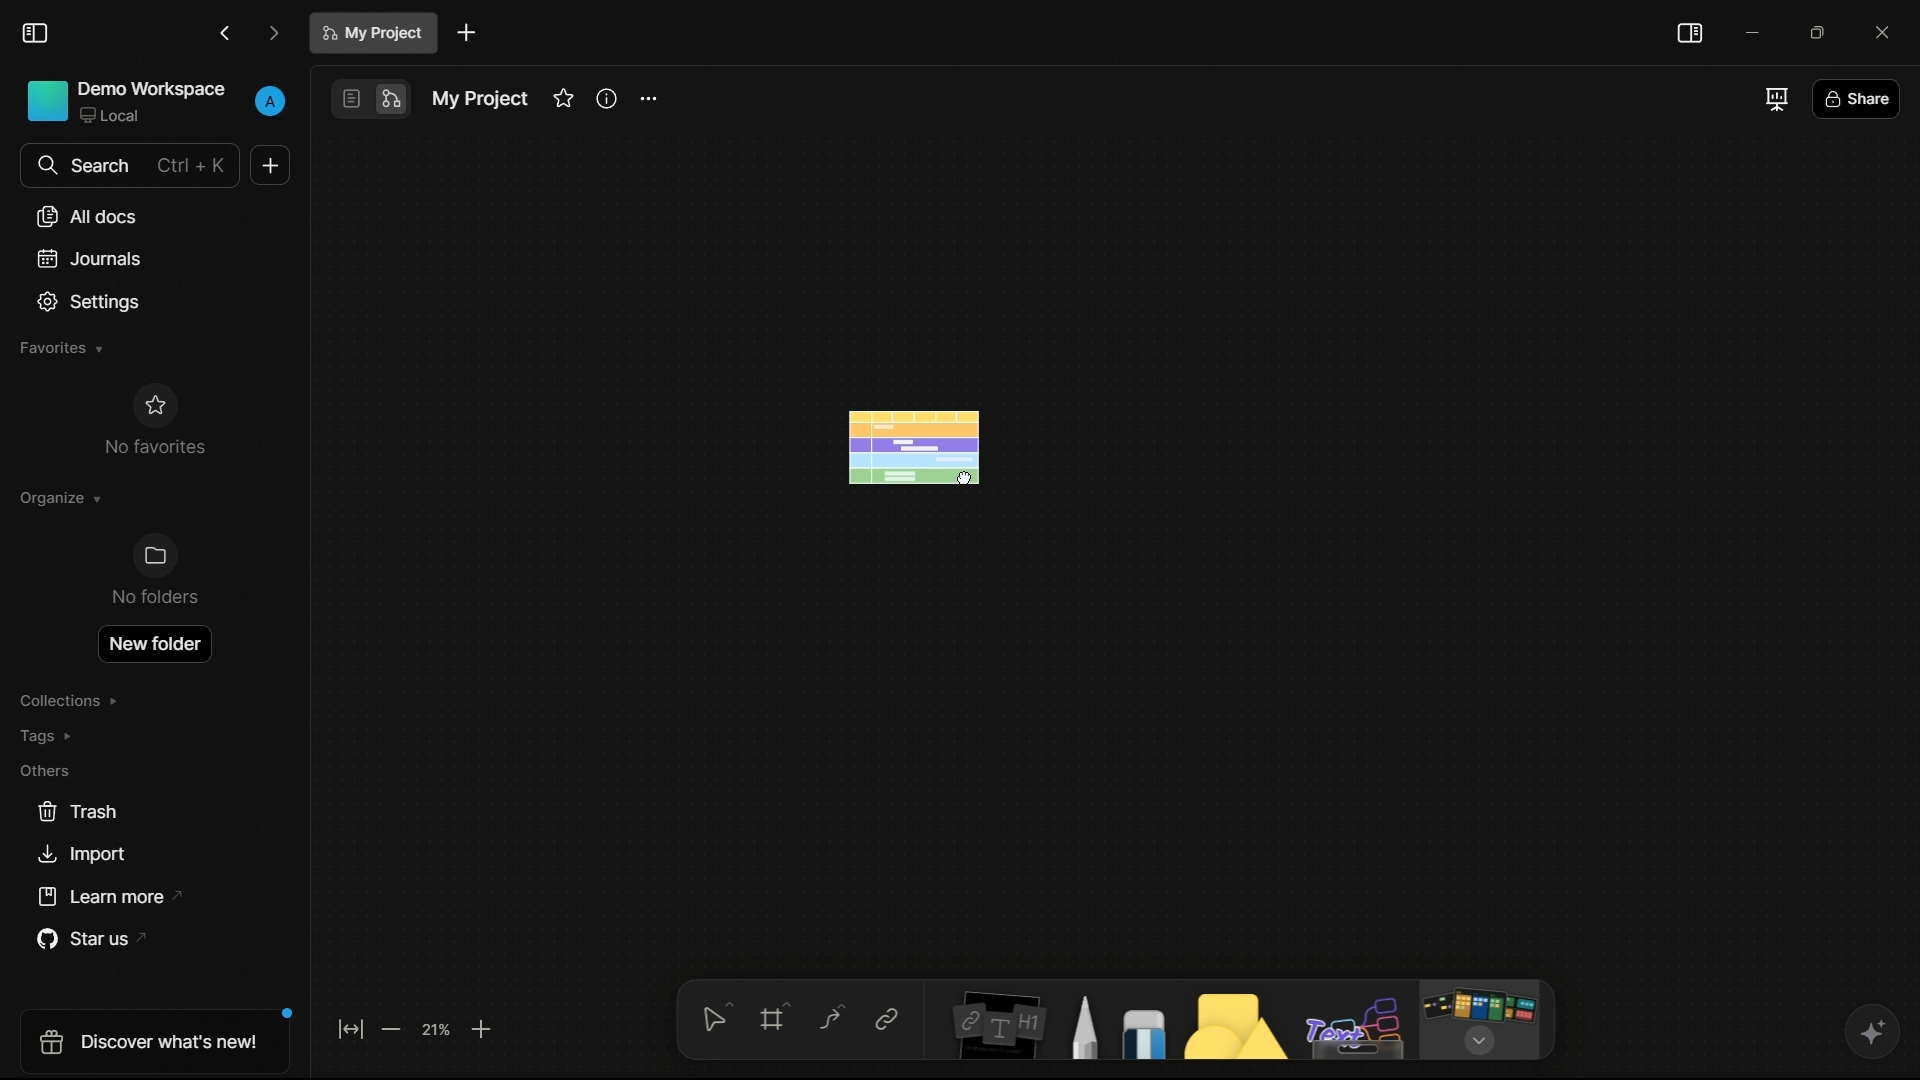  I want to click on collections, so click(71, 702).